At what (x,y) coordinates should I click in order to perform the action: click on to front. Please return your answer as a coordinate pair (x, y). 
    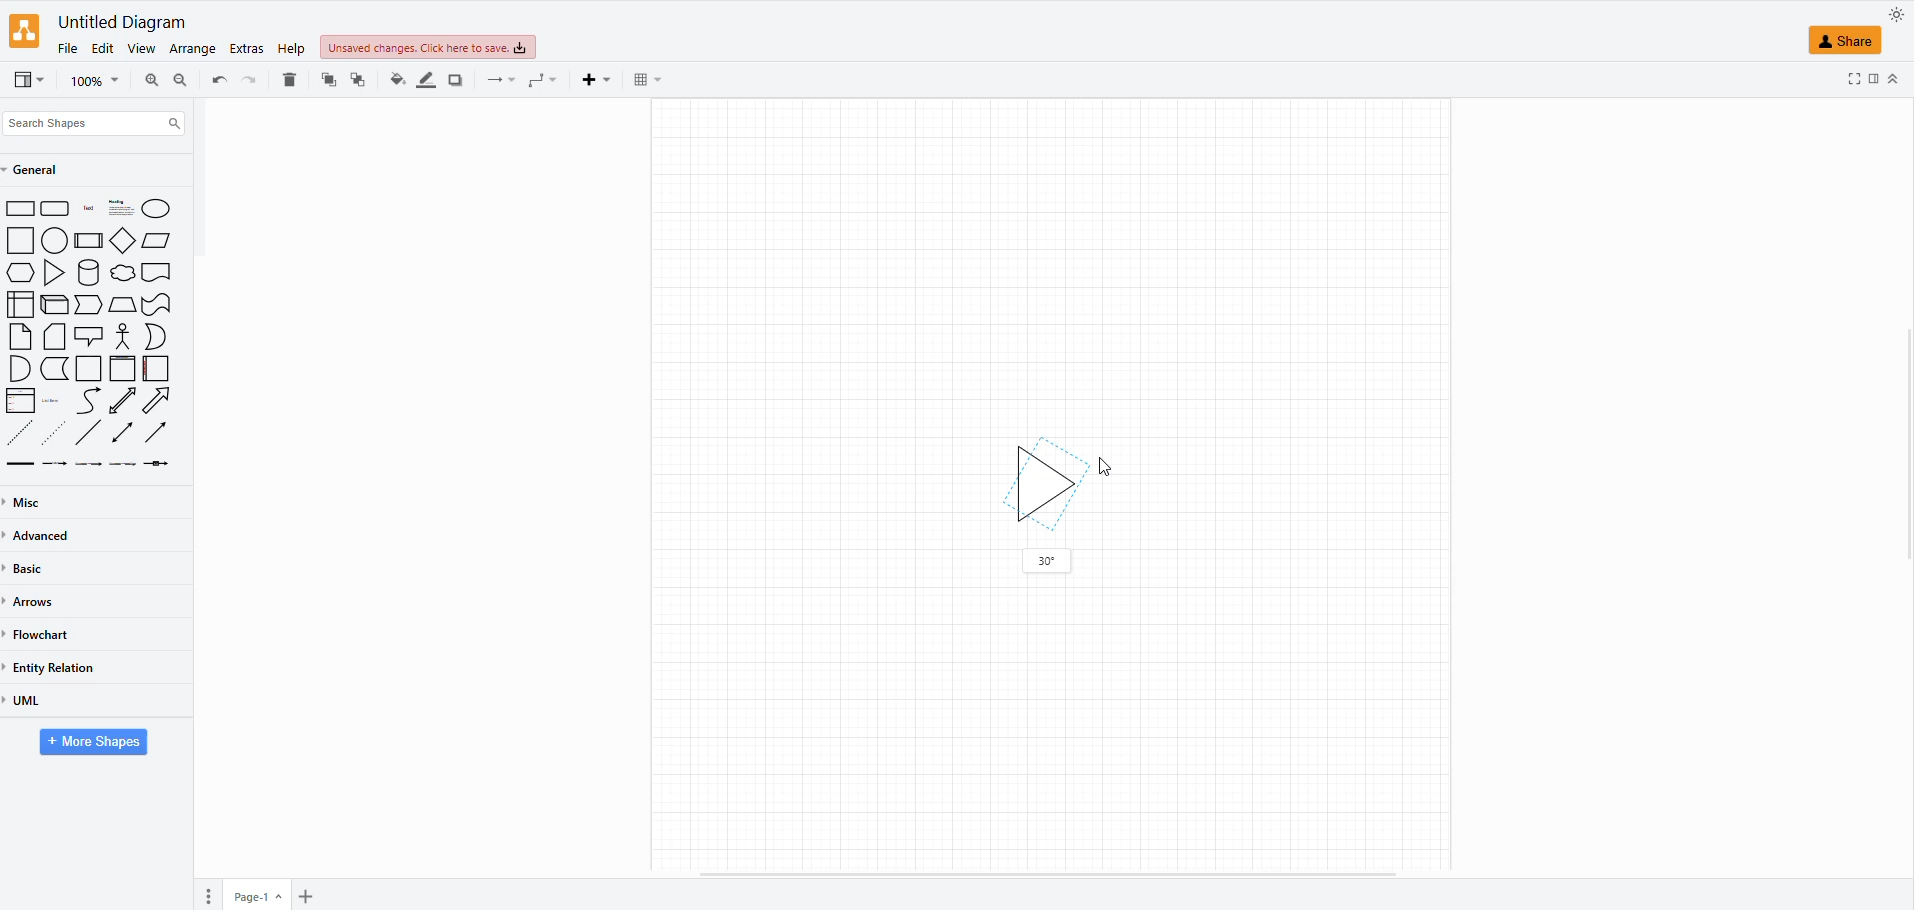
    Looking at the image, I should click on (359, 77).